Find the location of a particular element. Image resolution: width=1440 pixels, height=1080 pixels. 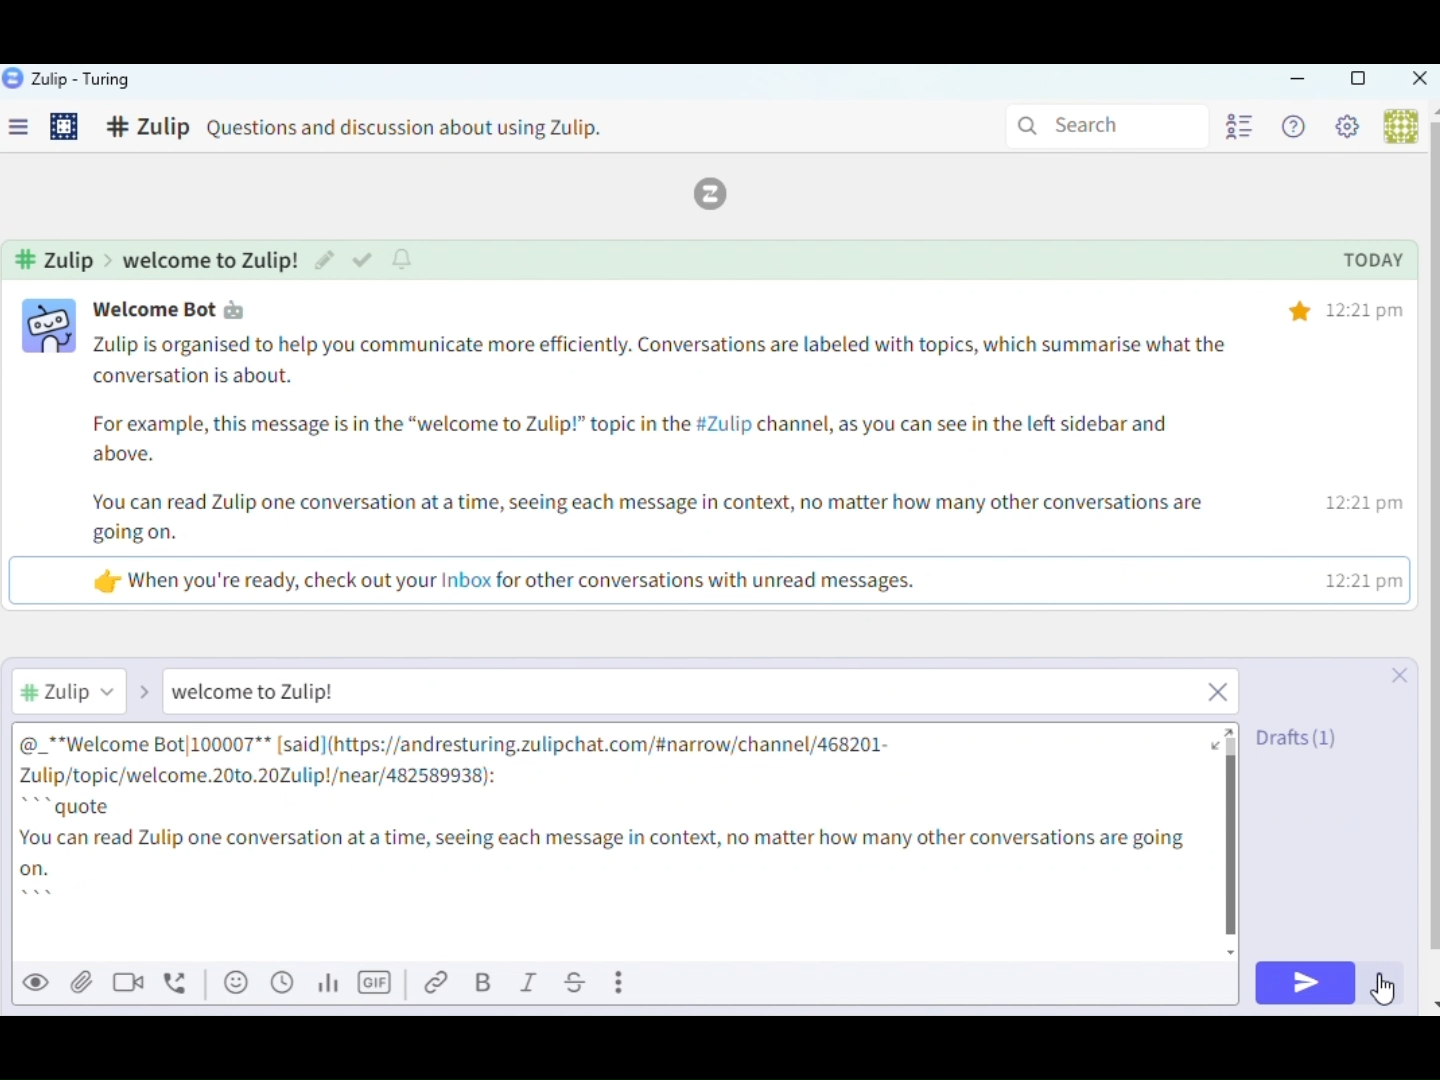

Zulip is located at coordinates (68, 80).